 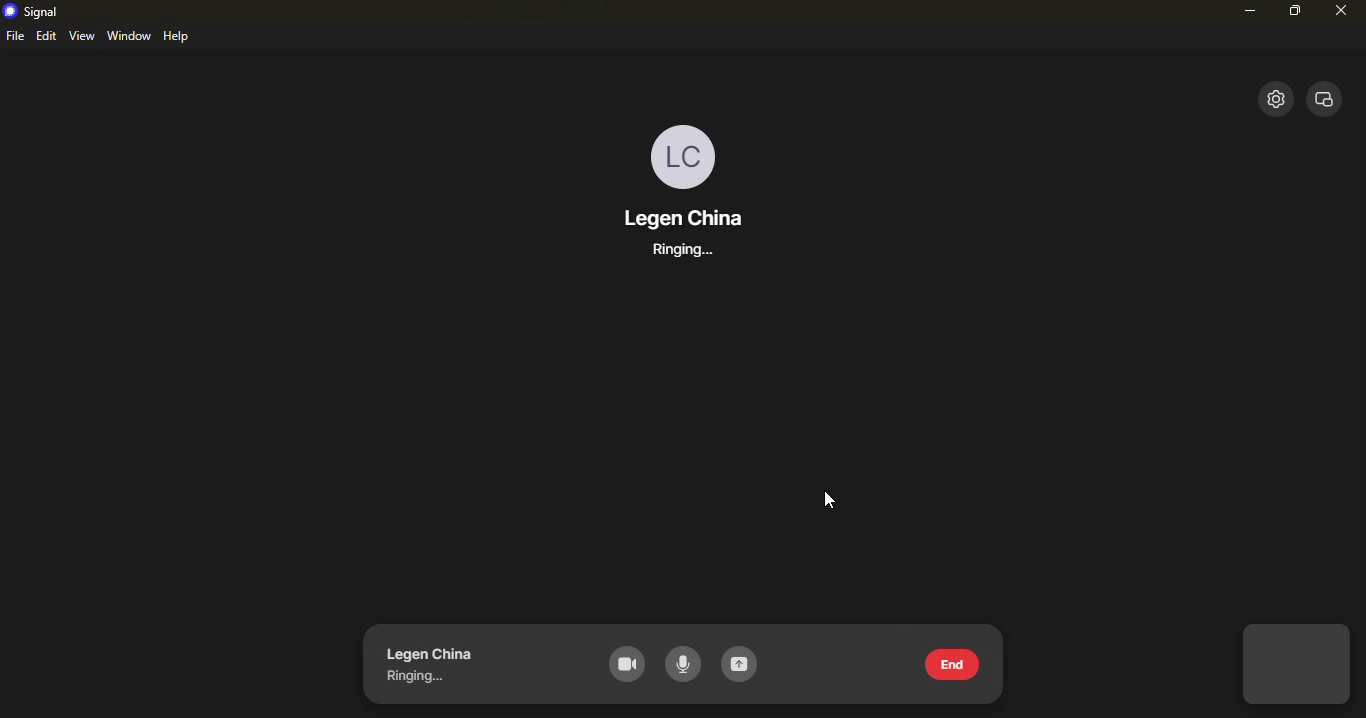 I want to click on view, so click(x=80, y=35).